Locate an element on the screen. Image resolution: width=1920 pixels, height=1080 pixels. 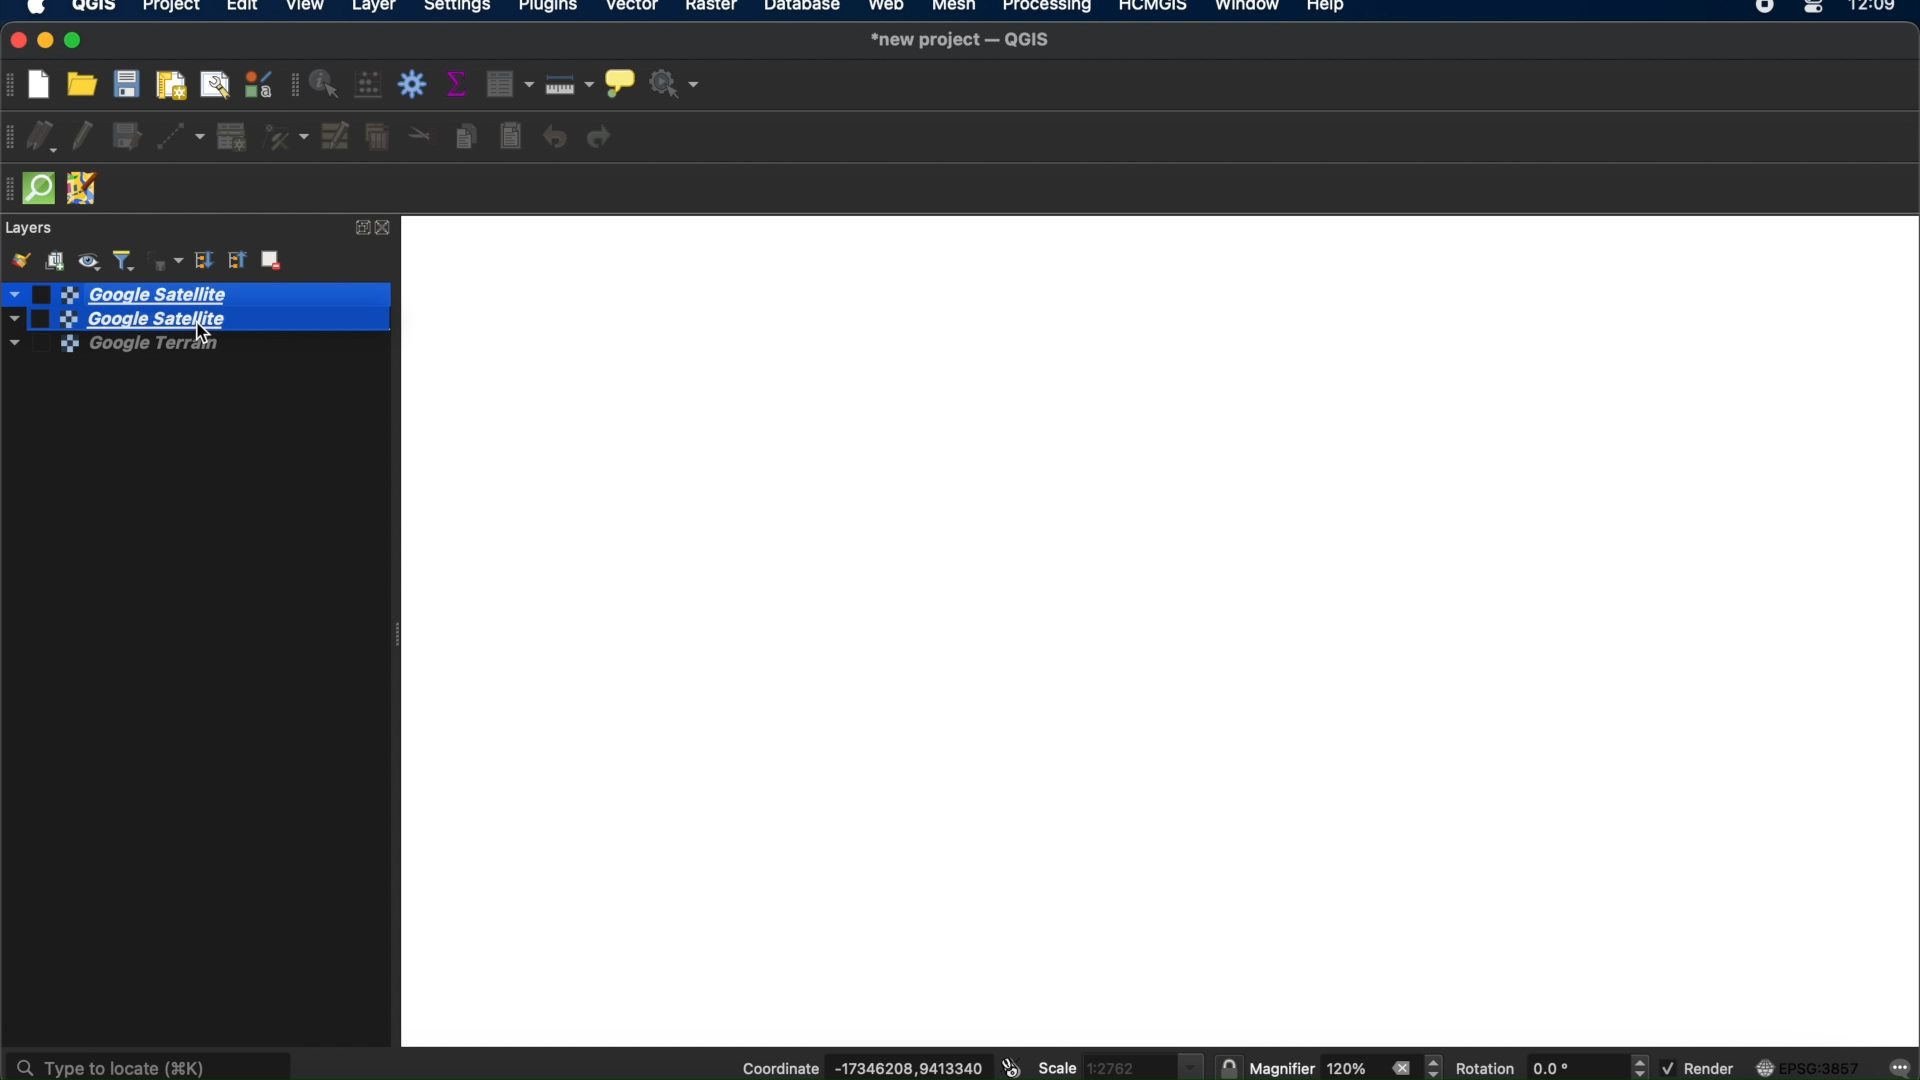
type to locate is located at coordinates (151, 1063).